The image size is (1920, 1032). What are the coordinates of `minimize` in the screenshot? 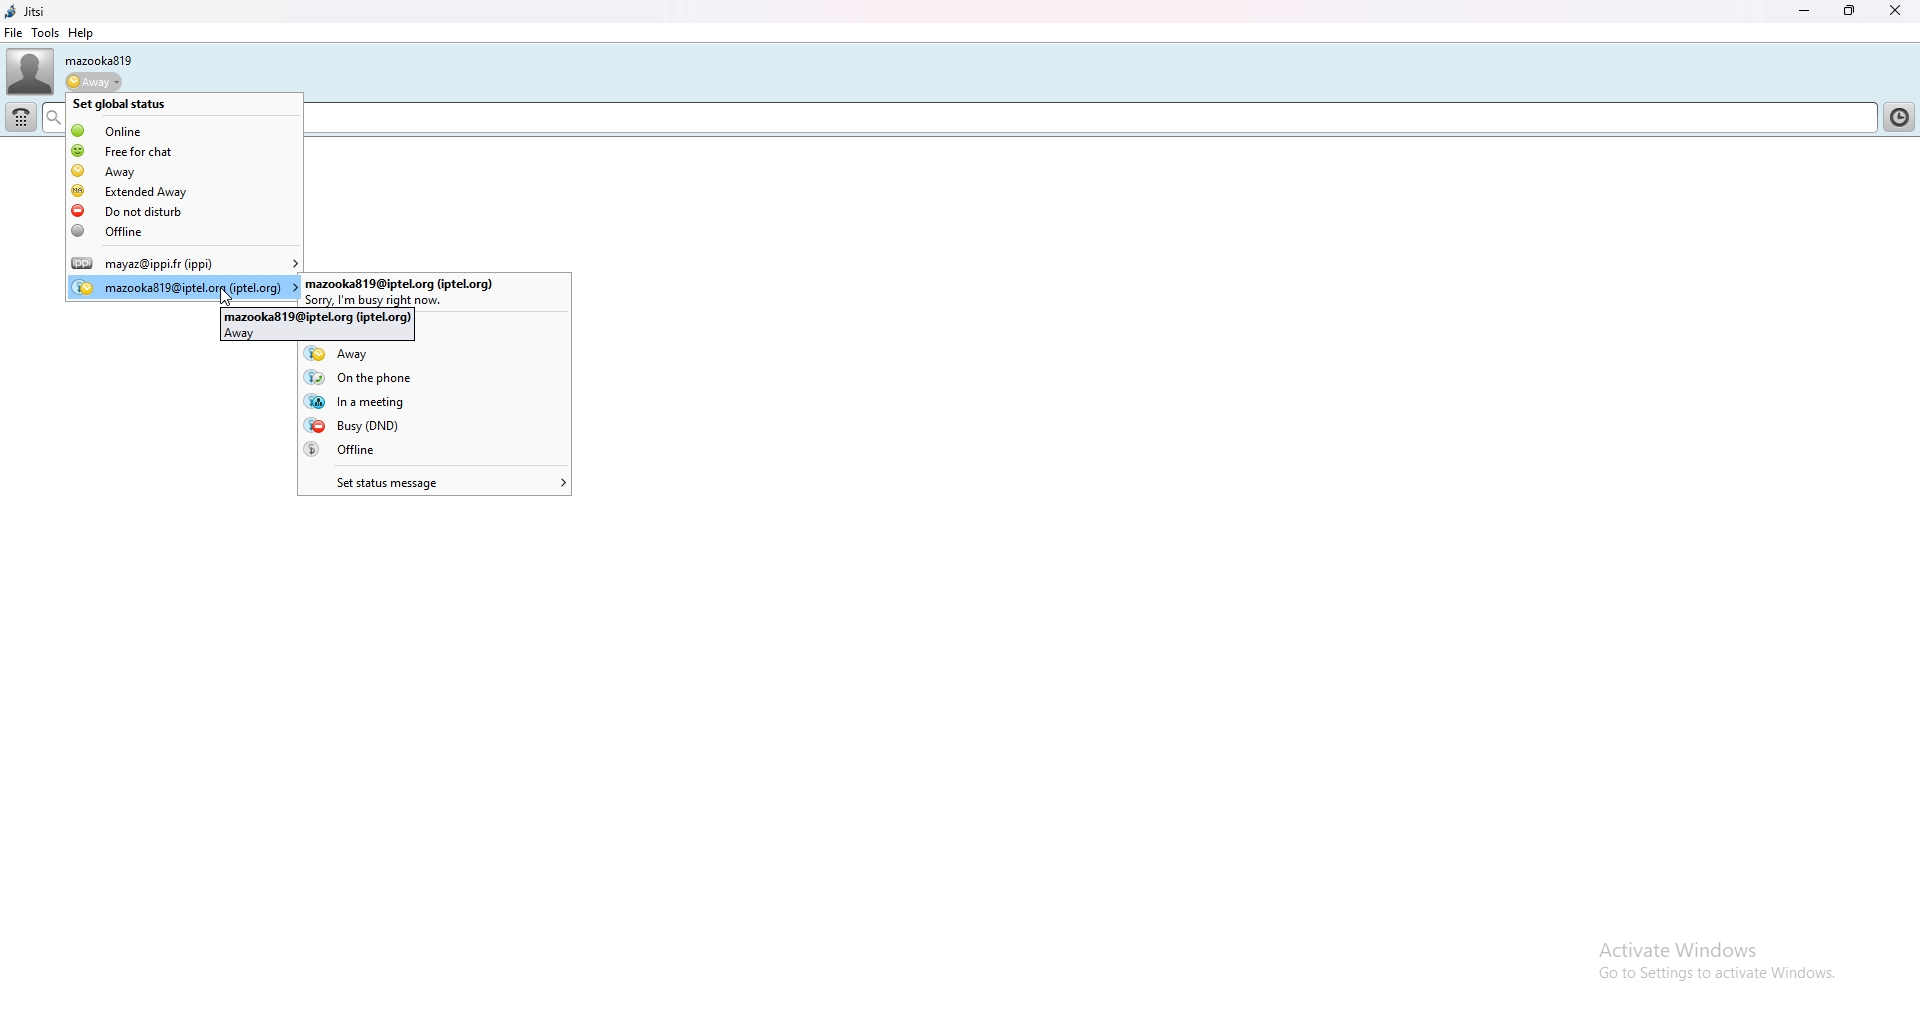 It's located at (1805, 11).